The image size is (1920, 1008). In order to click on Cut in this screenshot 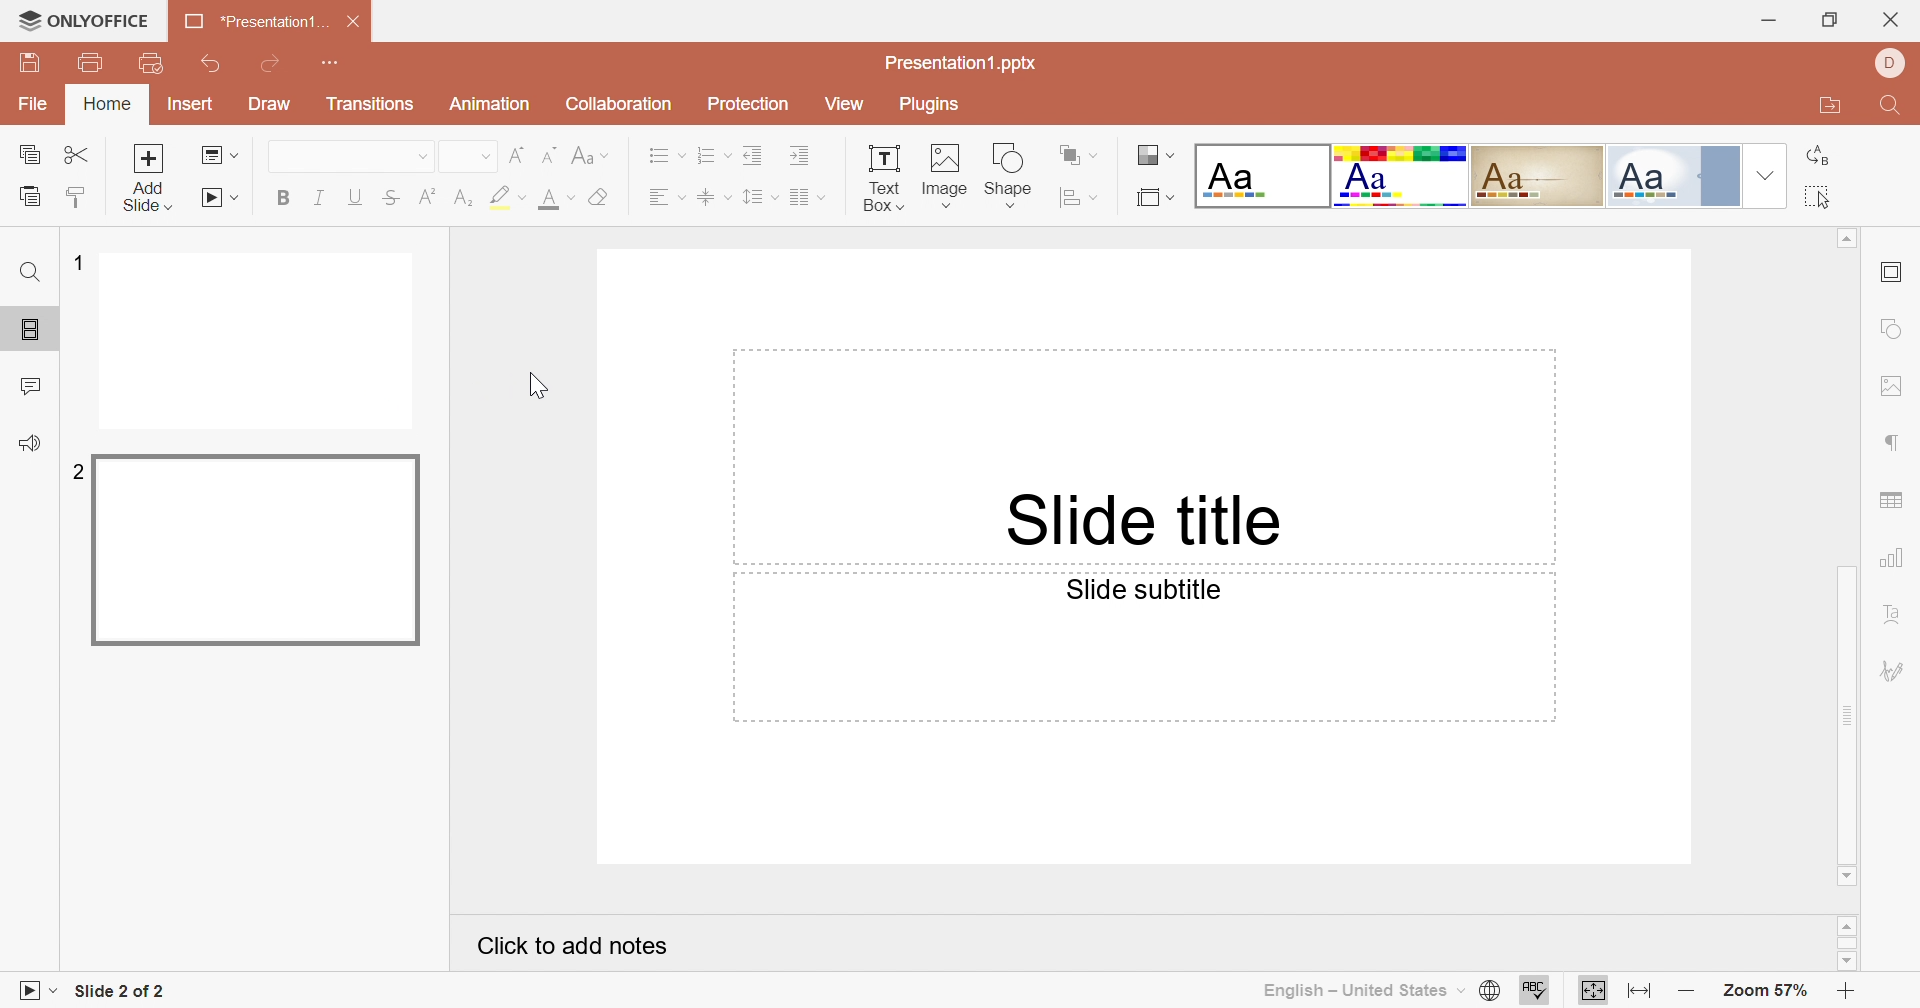, I will do `click(81, 151)`.